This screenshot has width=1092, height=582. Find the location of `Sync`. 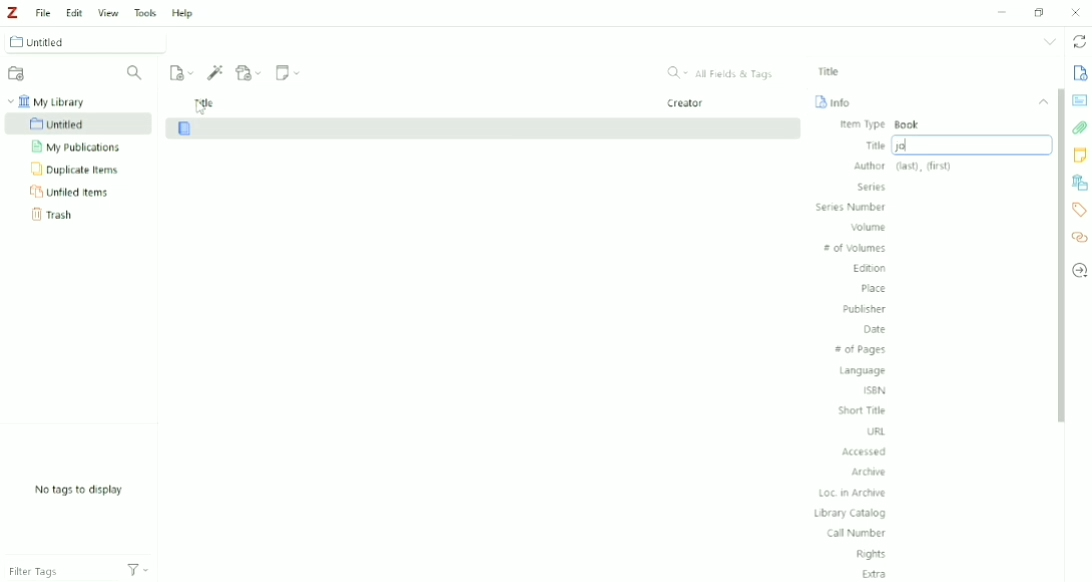

Sync is located at coordinates (1078, 41).